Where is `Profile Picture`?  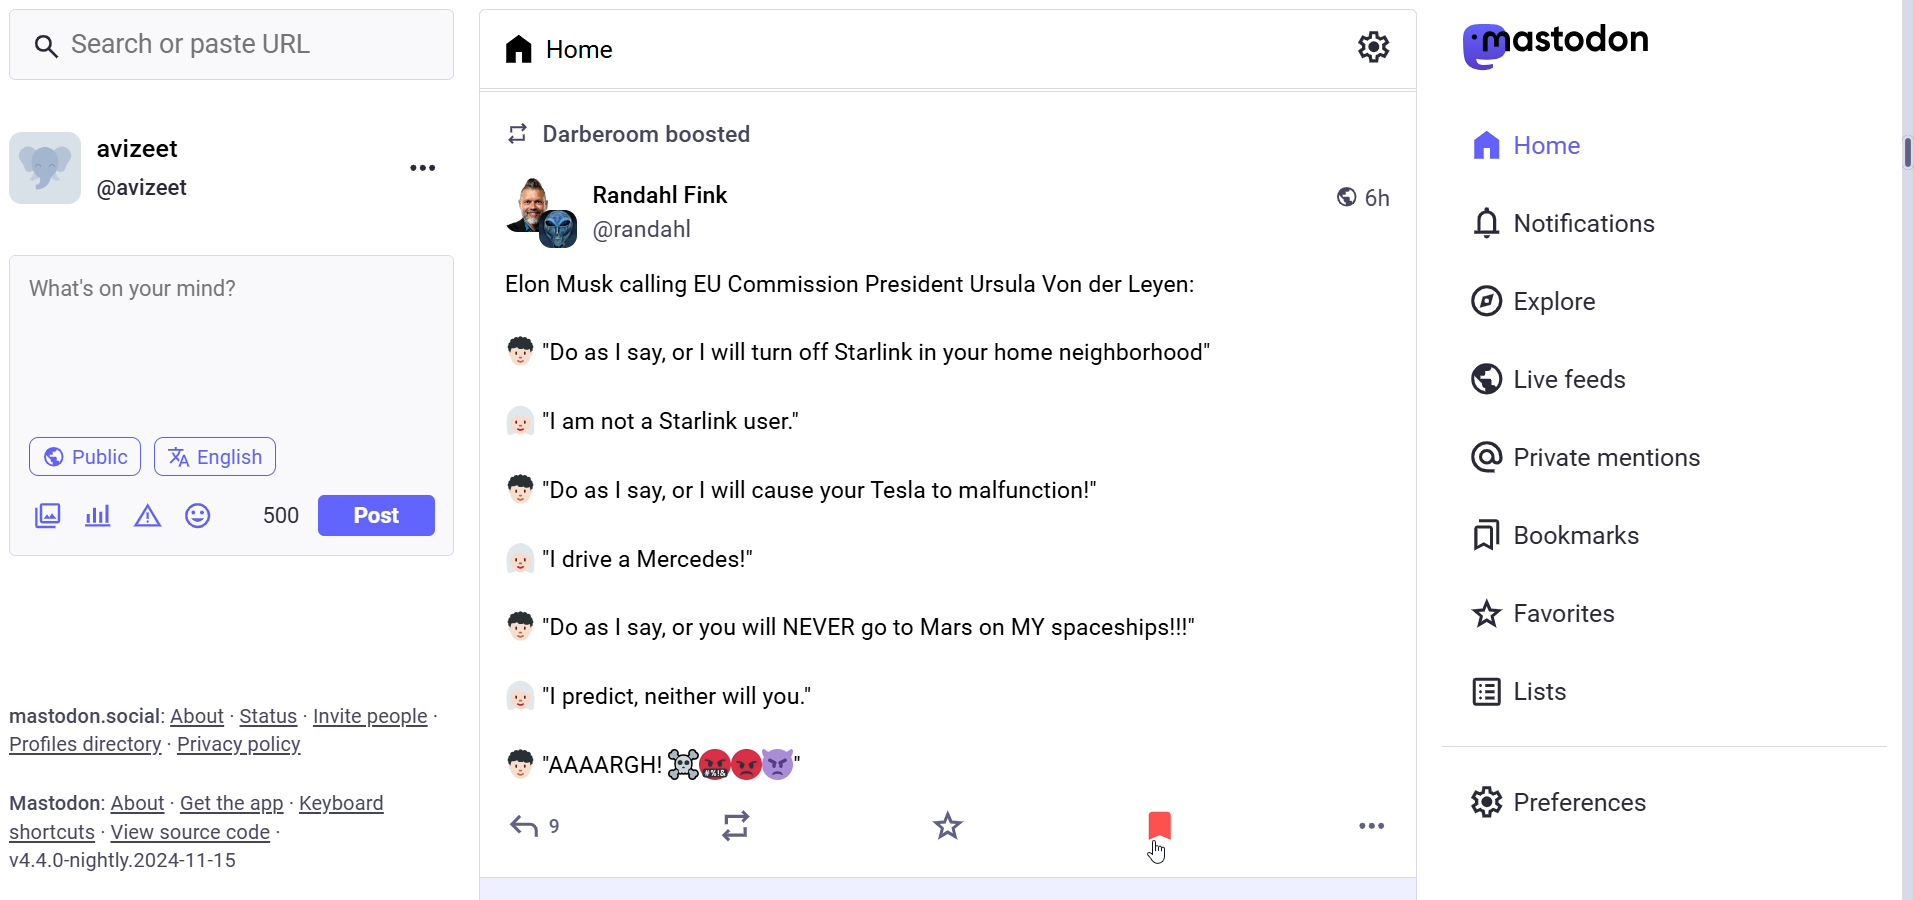 Profile Picture is located at coordinates (42, 167).